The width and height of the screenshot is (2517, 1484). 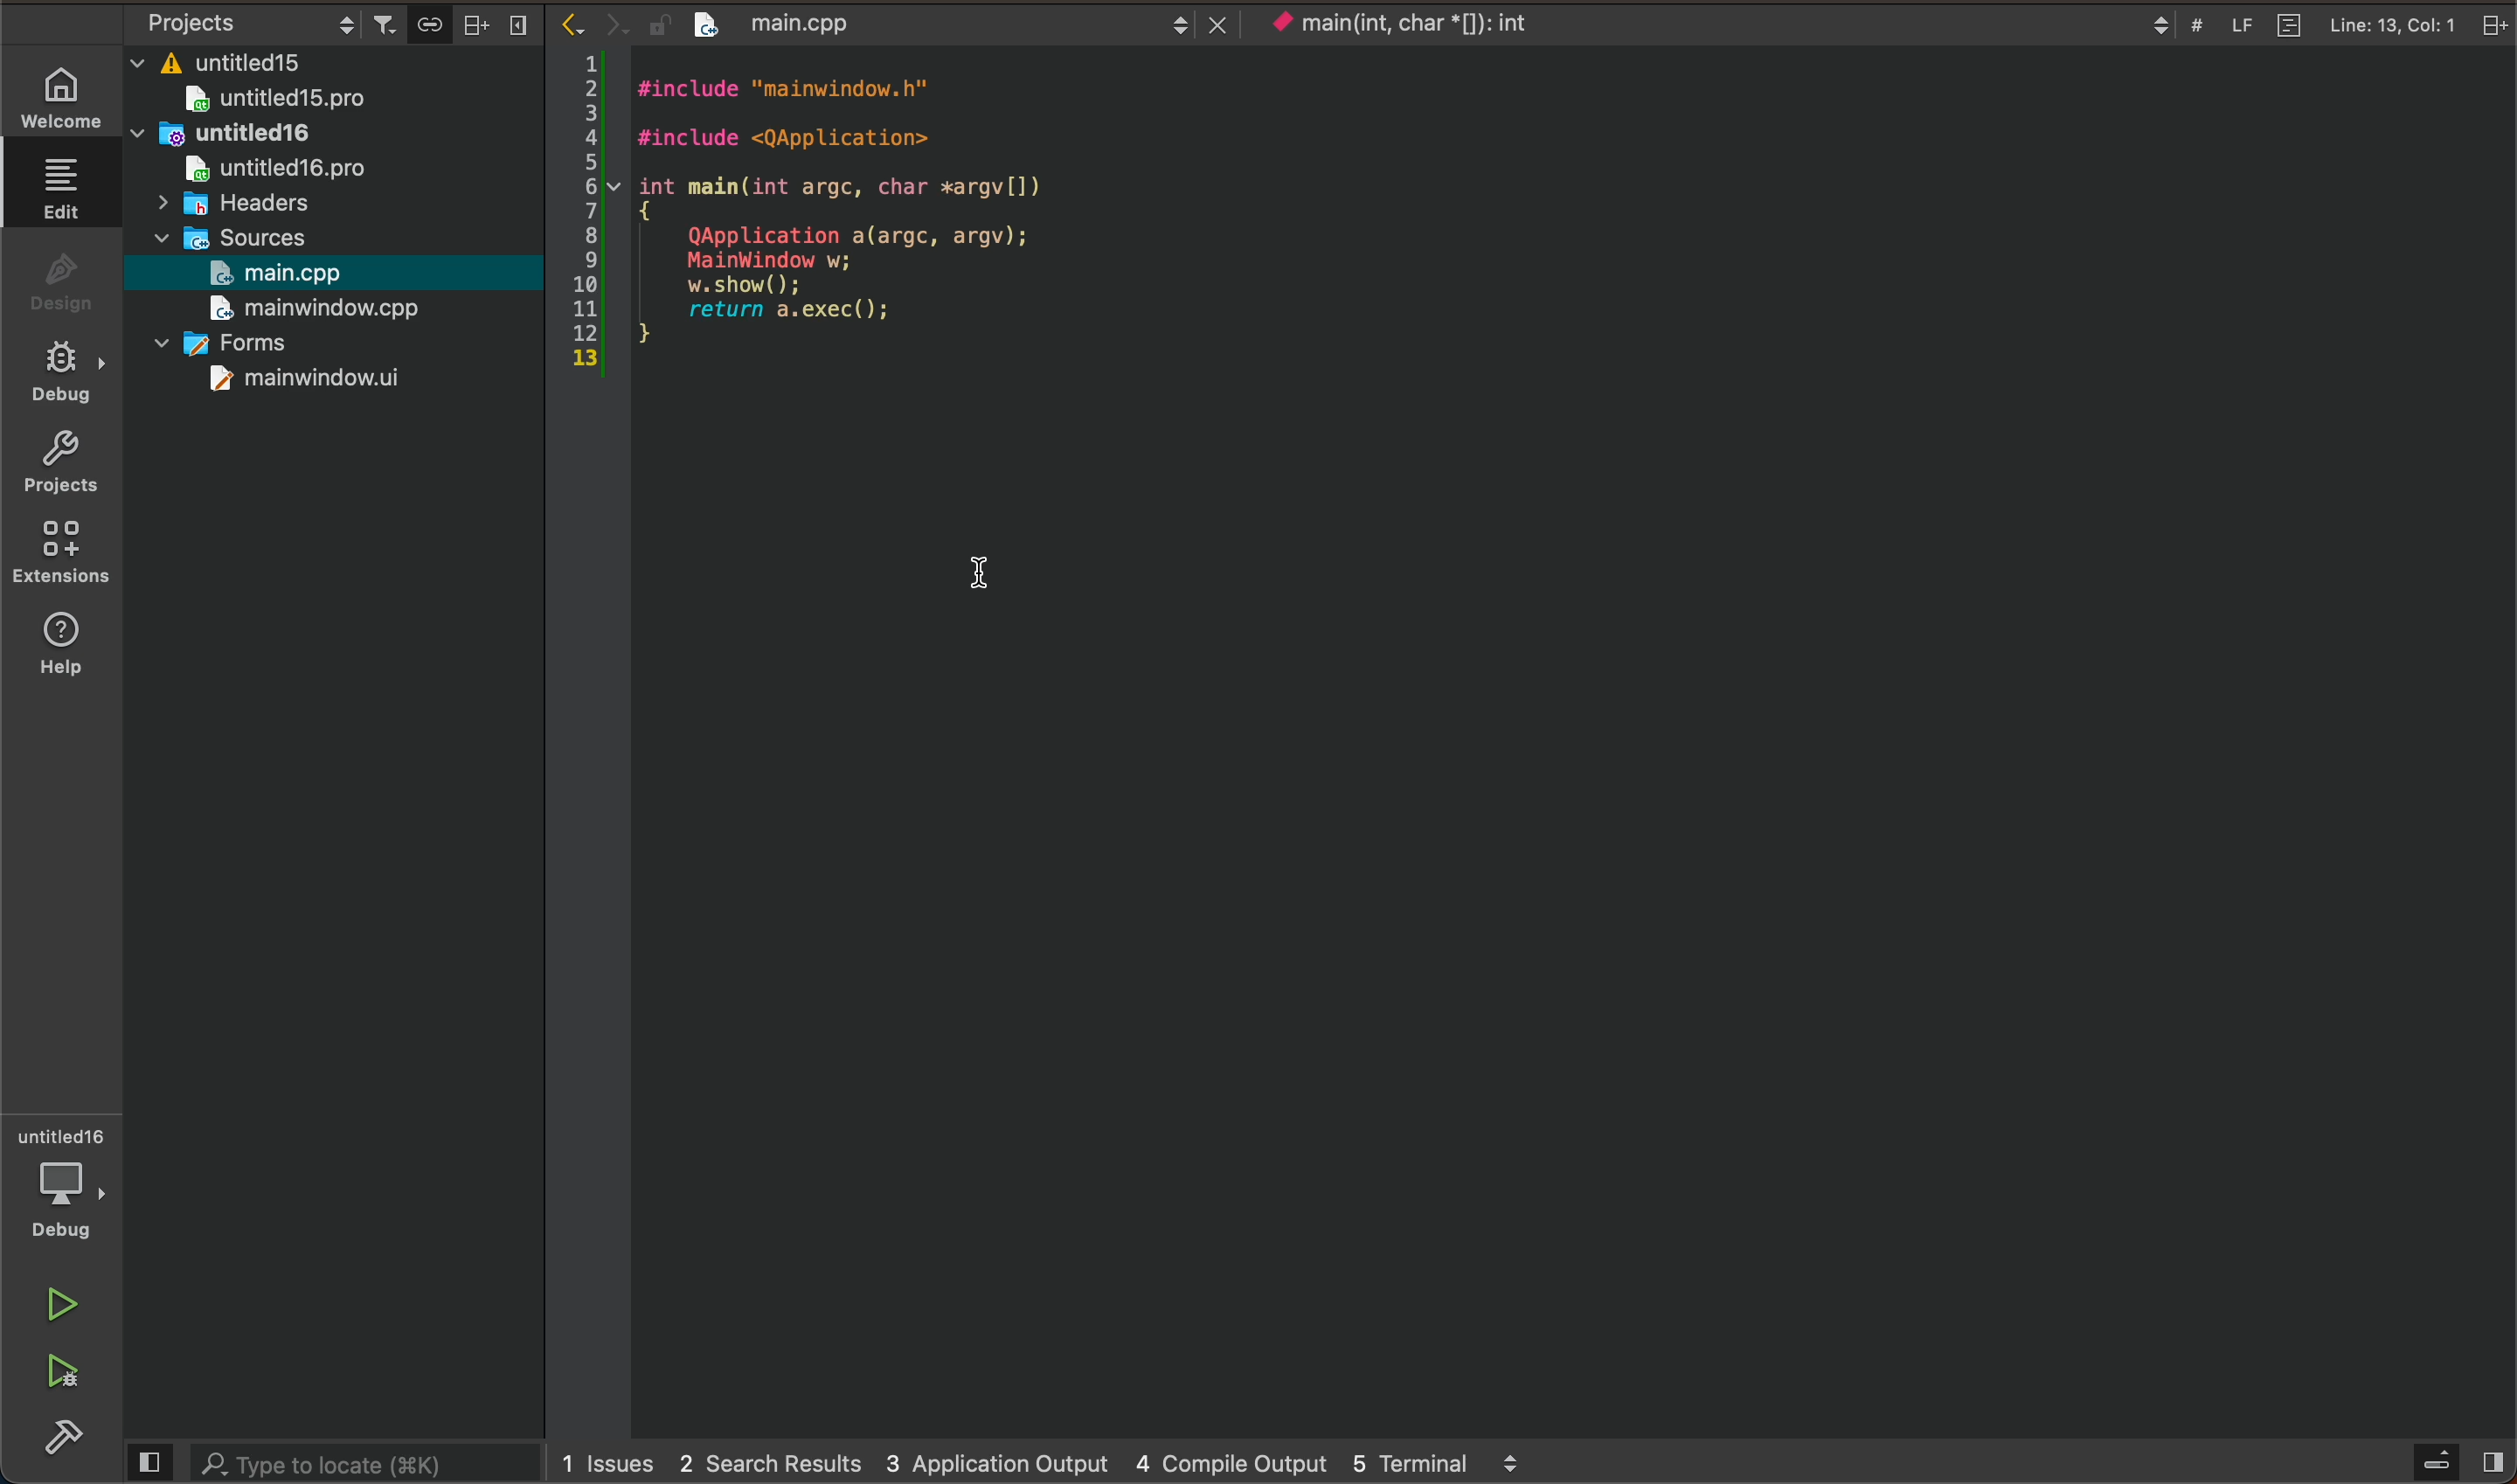 What do you see at coordinates (977, 551) in the screenshot?
I see `cursor` at bounding box center [977, 551].